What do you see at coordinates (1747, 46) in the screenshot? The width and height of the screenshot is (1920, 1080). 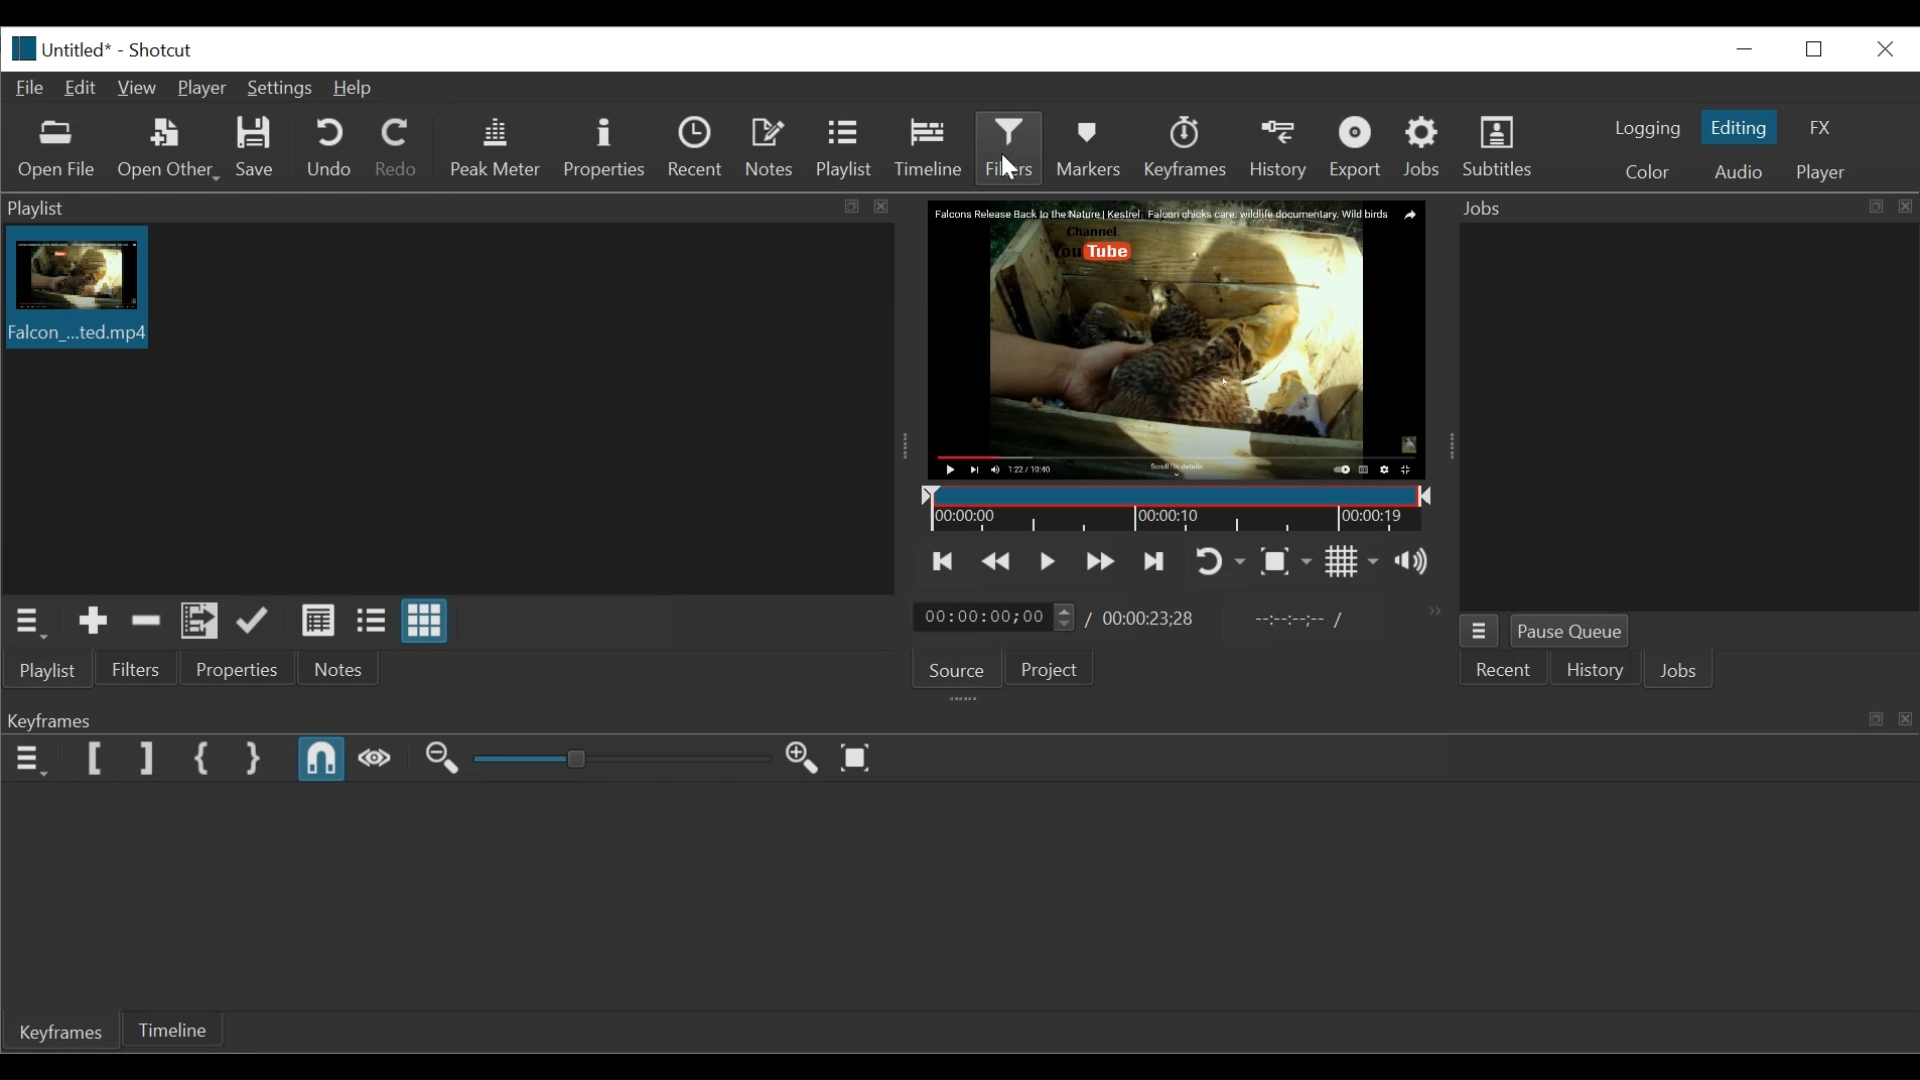 I see `Restore` at bounding box center [1747, 46].